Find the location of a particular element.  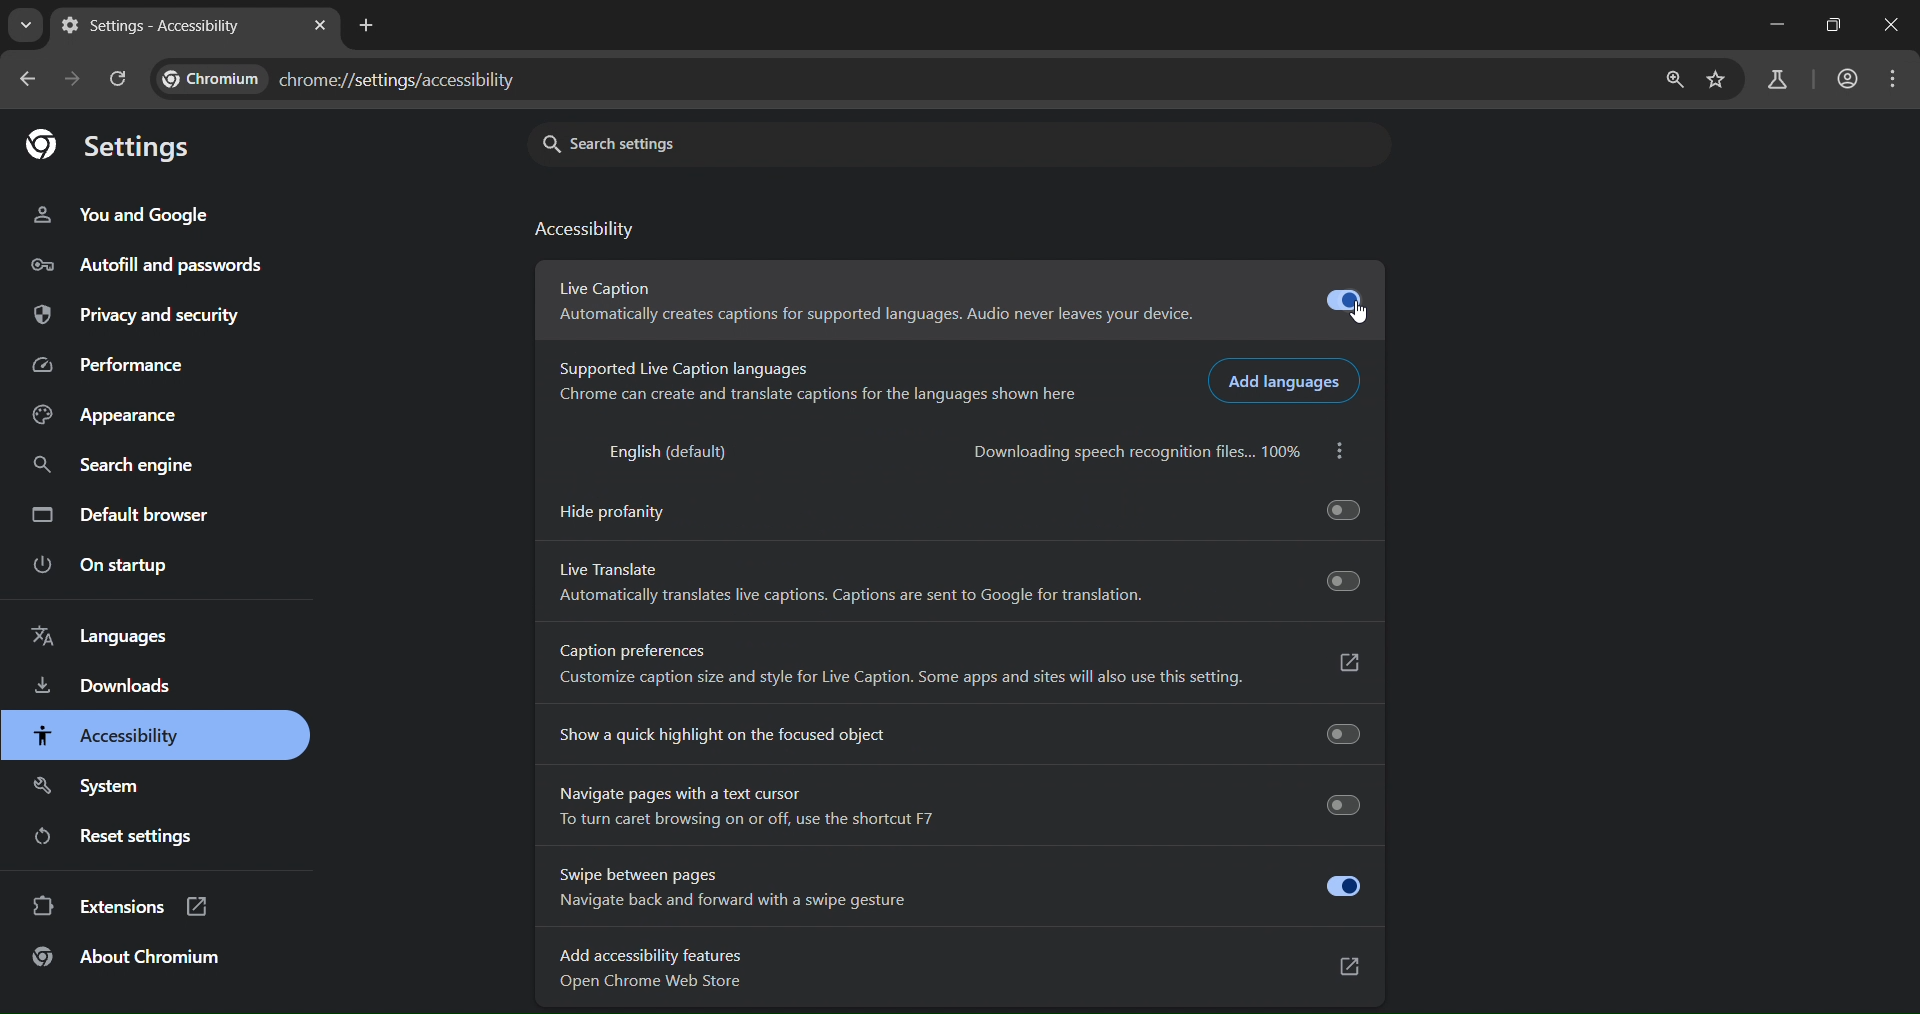

minimize is located at coordinates (1775, 21).